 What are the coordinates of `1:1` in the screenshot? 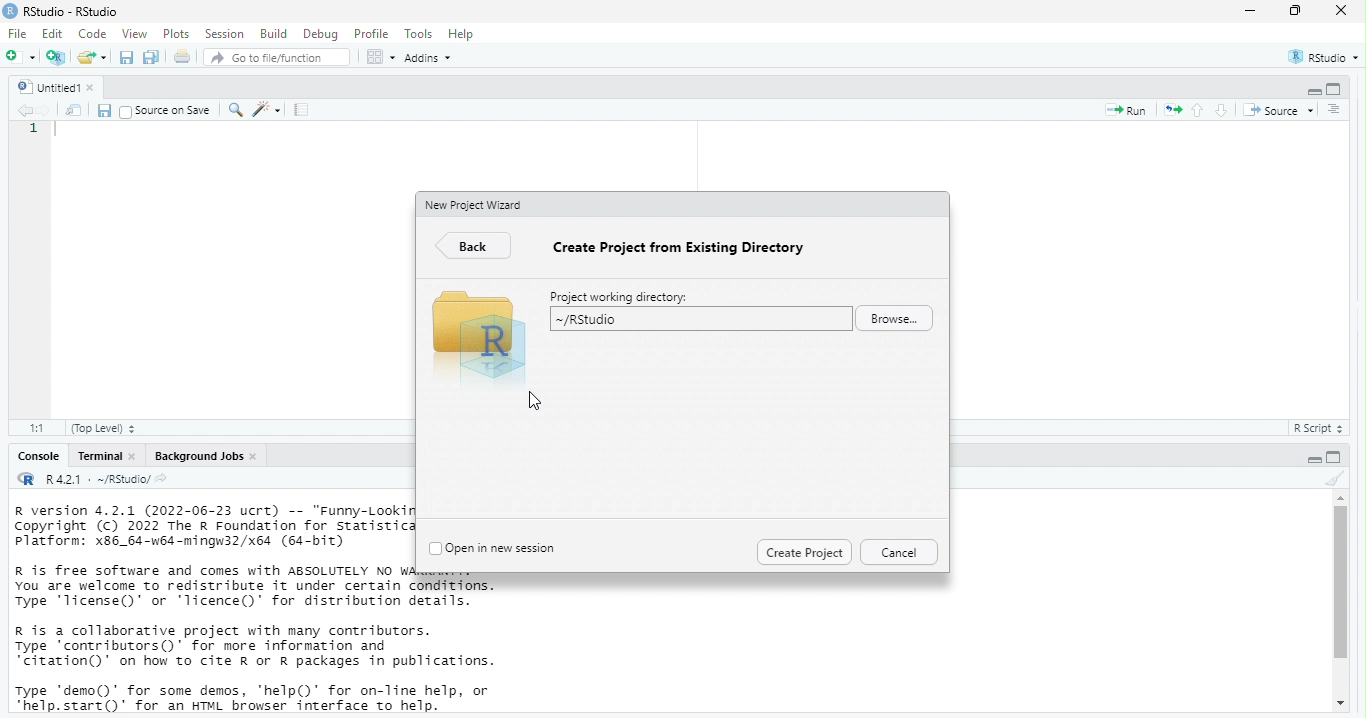 It's located at (30, 426).